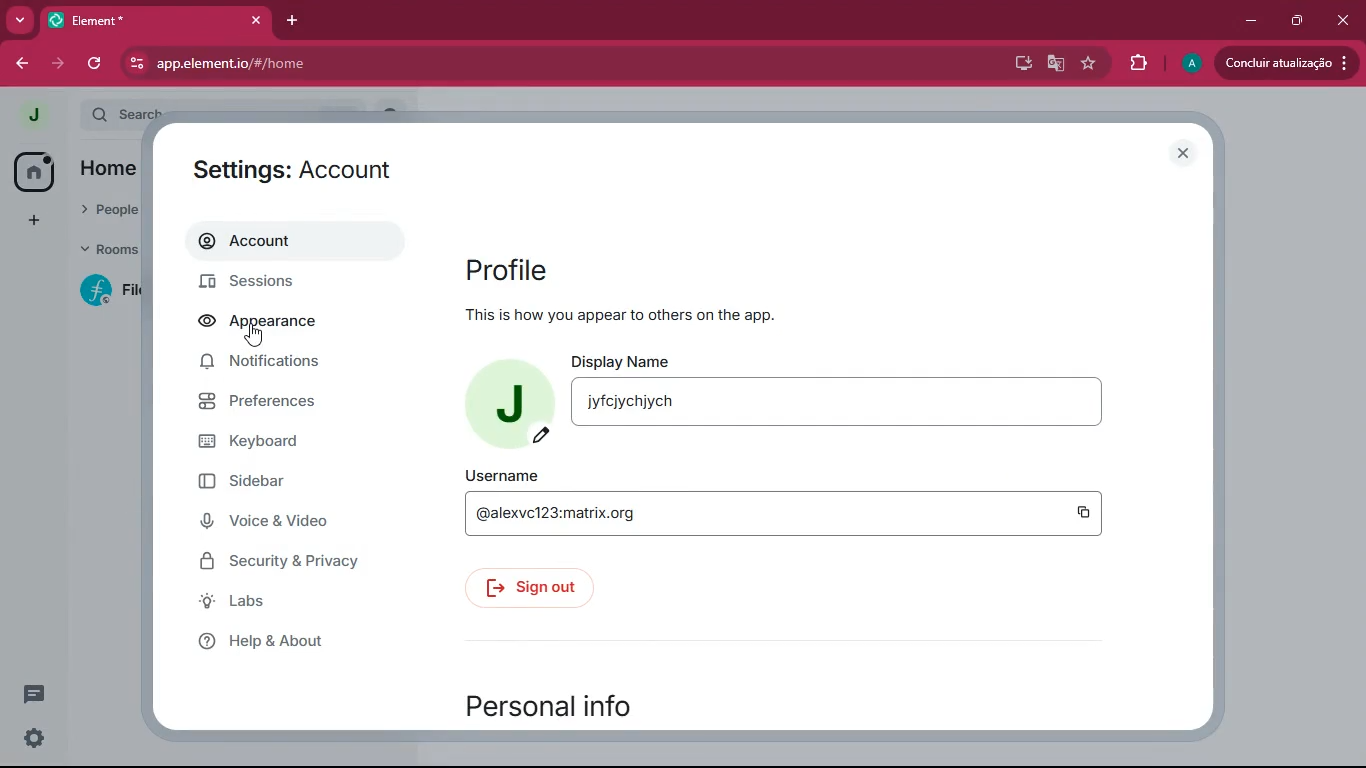 This screenshot has height=768, width=1366. What do you see at coordinates (593, 703) in the screenshot?
I see `personal info` at bounding box center [593, 703].